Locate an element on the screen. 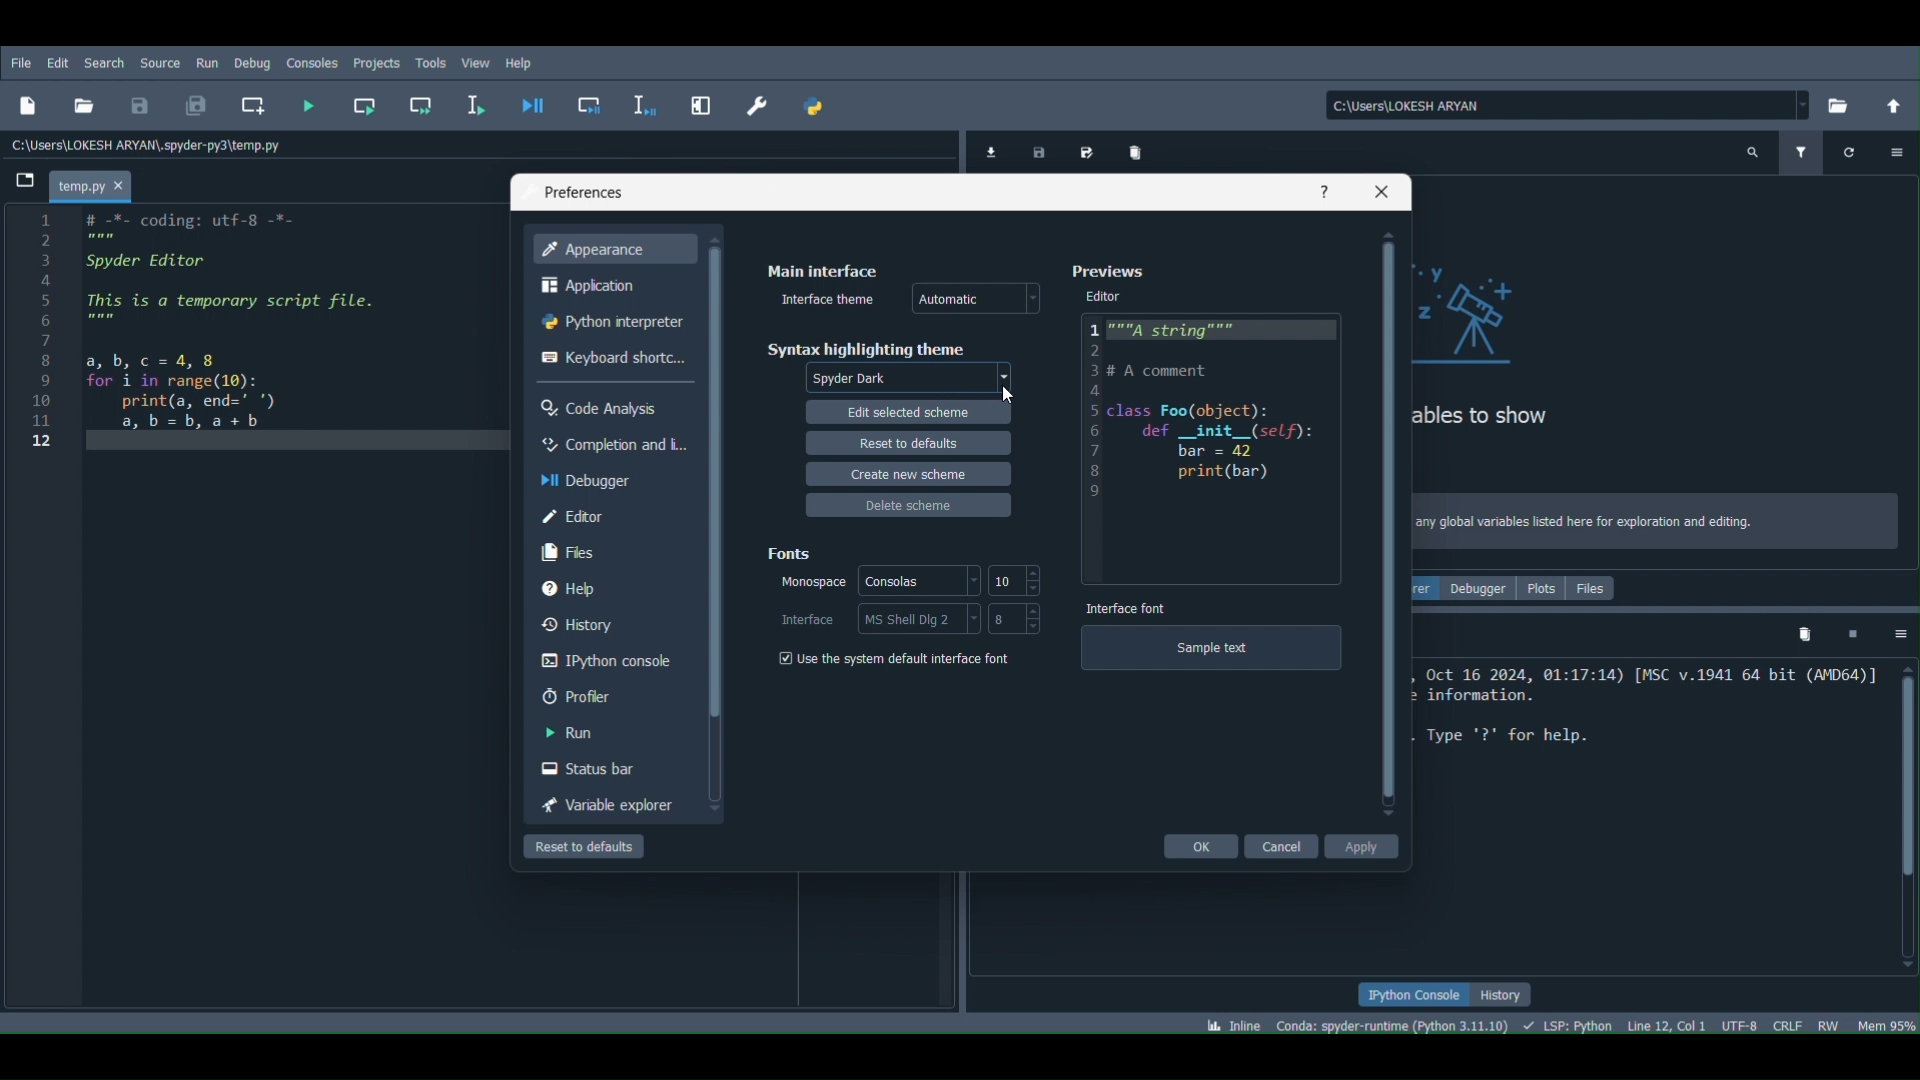  Files is located at coordinates (1601, 588).